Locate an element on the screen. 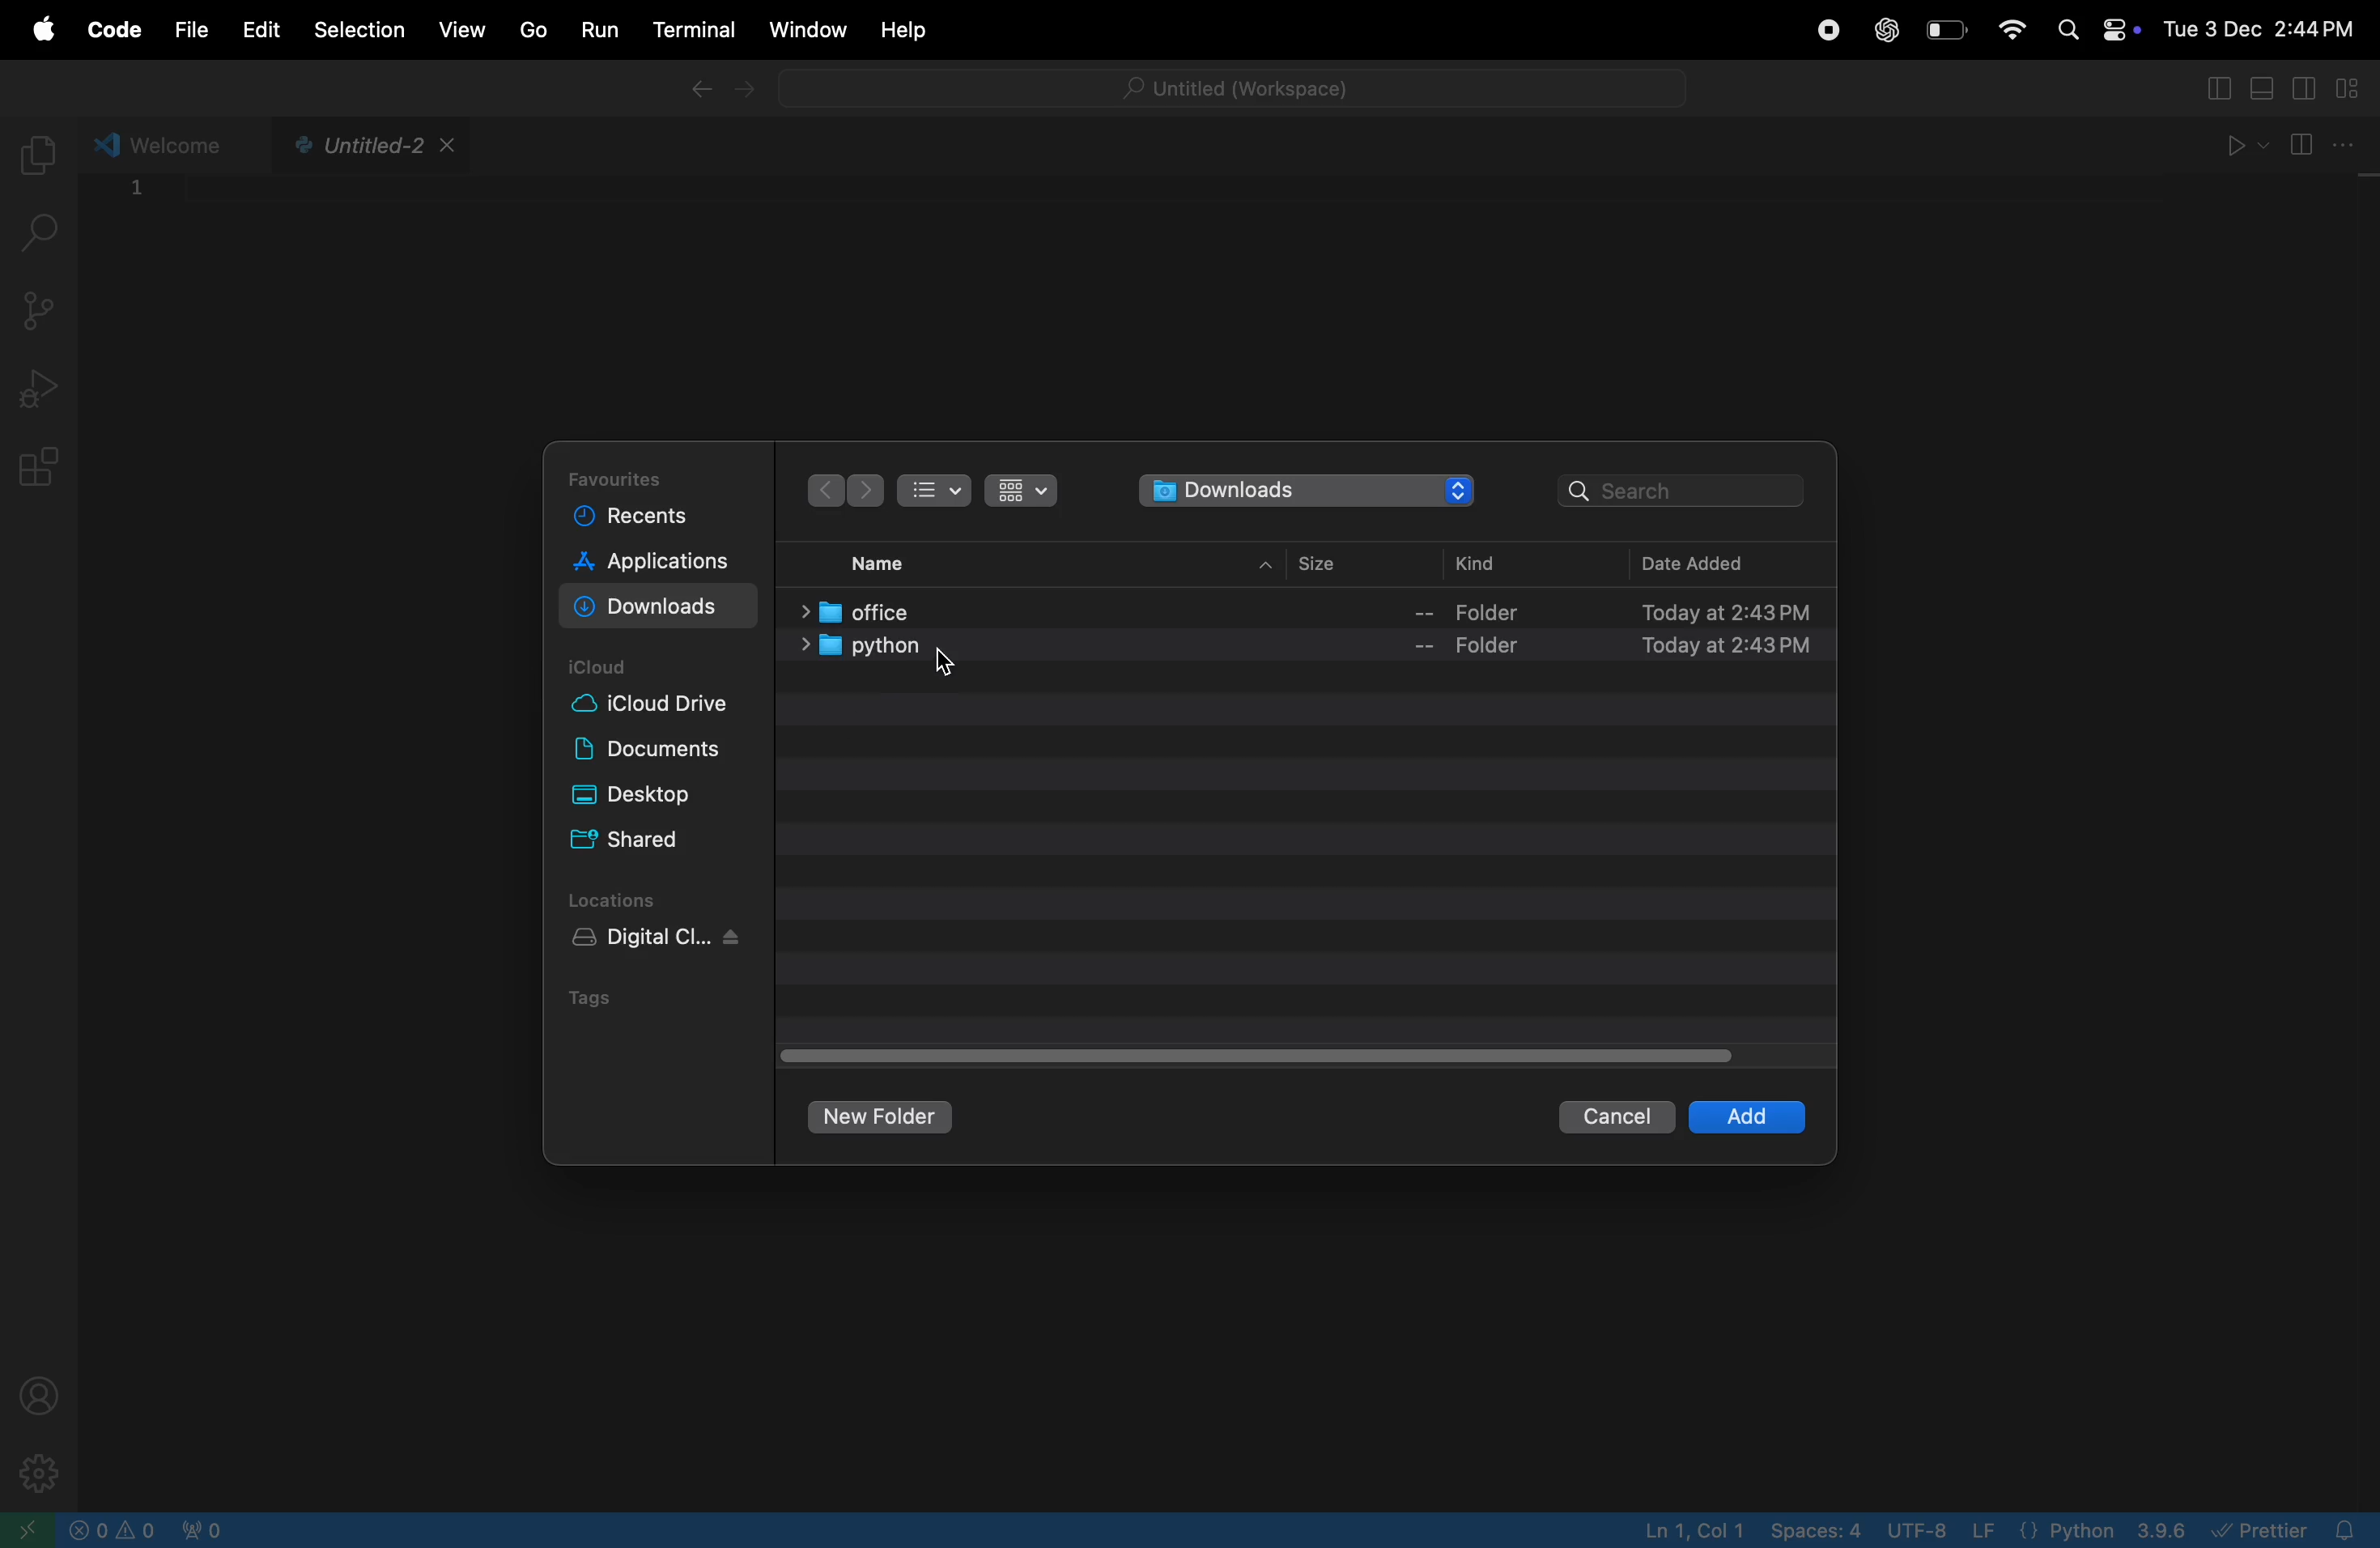 The width and height of the screenshot is (2380, 1548). next is located at coordinates (875, 488).